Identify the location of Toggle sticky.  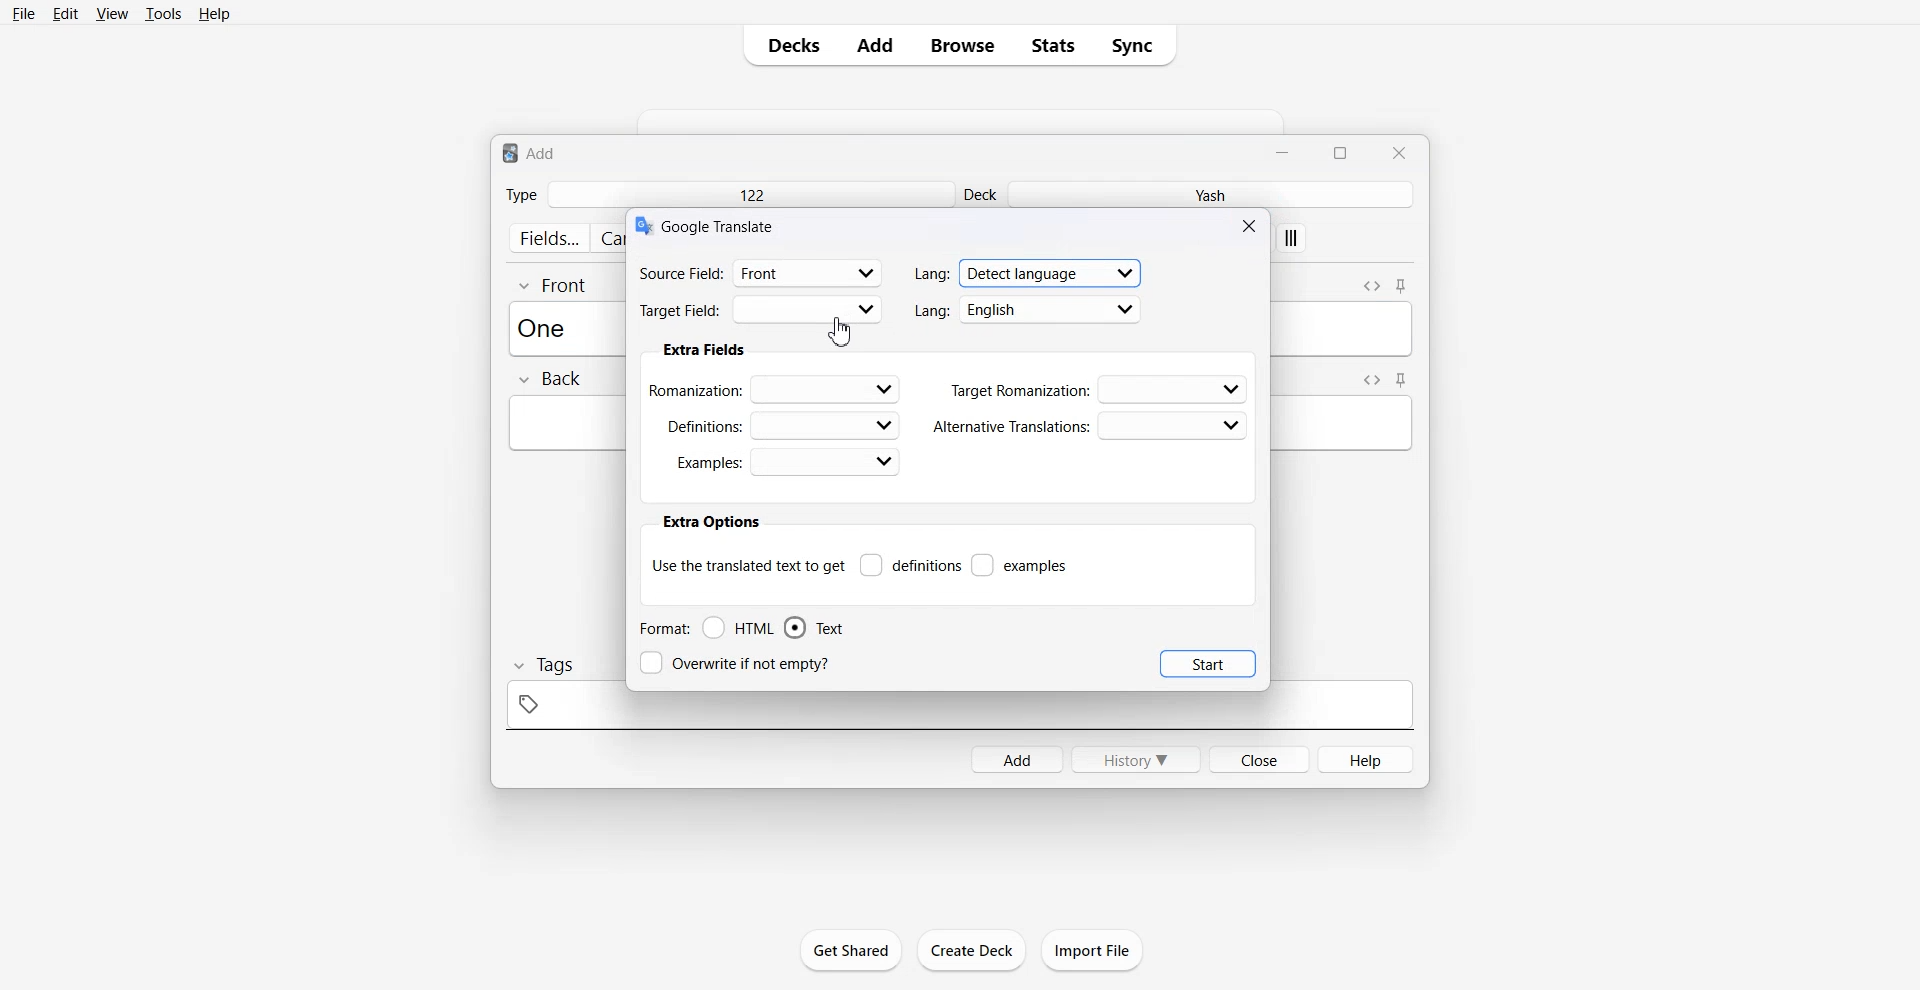
(1402, 380).